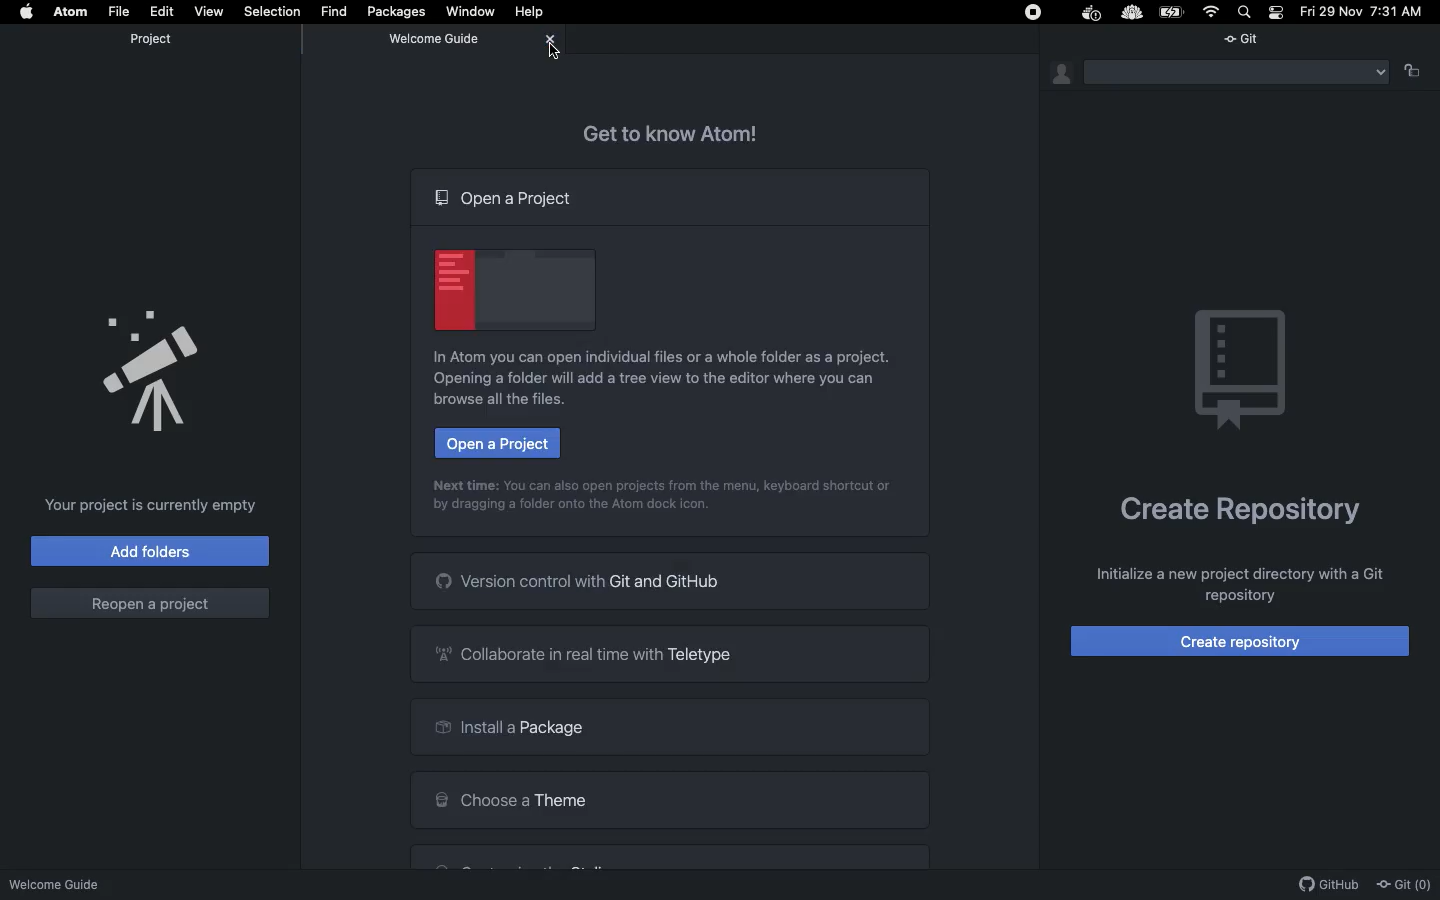 The width and height of the screenshot is (1440, 900). Describe the element at coordinates (1132, 13) in the screenshot. I see `Extension` at that location.